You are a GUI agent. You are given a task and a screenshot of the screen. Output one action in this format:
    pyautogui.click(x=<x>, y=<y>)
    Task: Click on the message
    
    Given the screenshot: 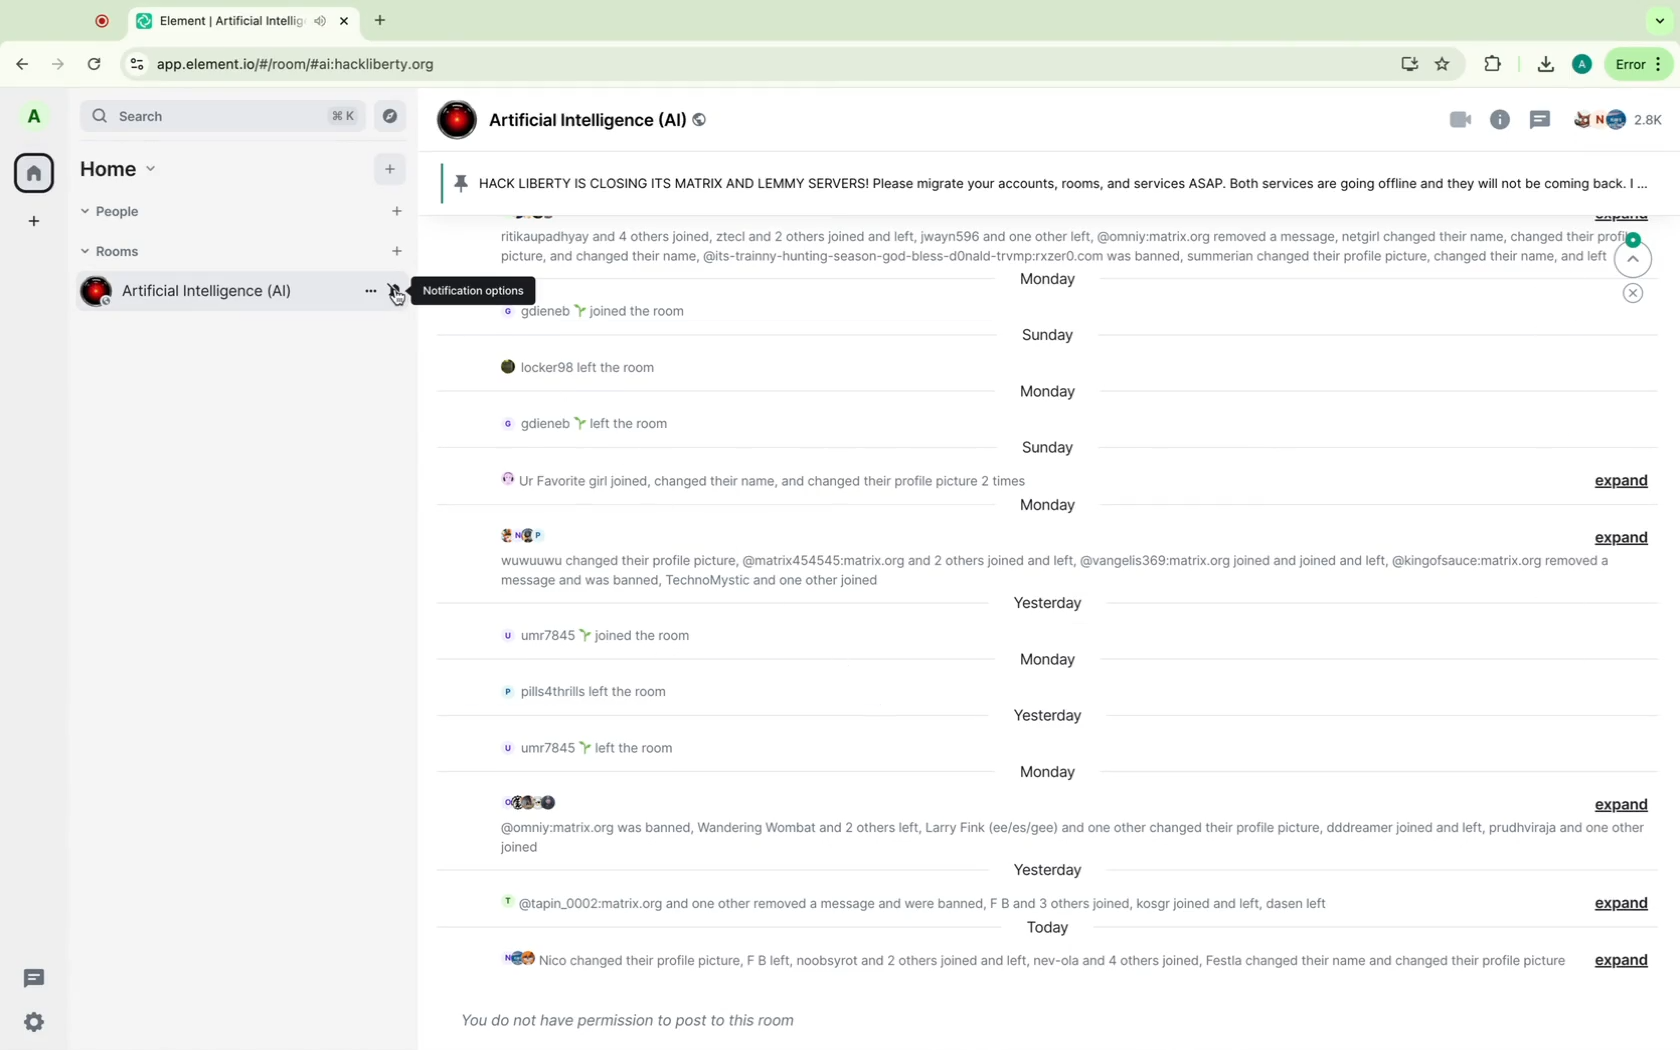 What is the action you would take?
    pyautogui.click(x=1618, y=905)
    